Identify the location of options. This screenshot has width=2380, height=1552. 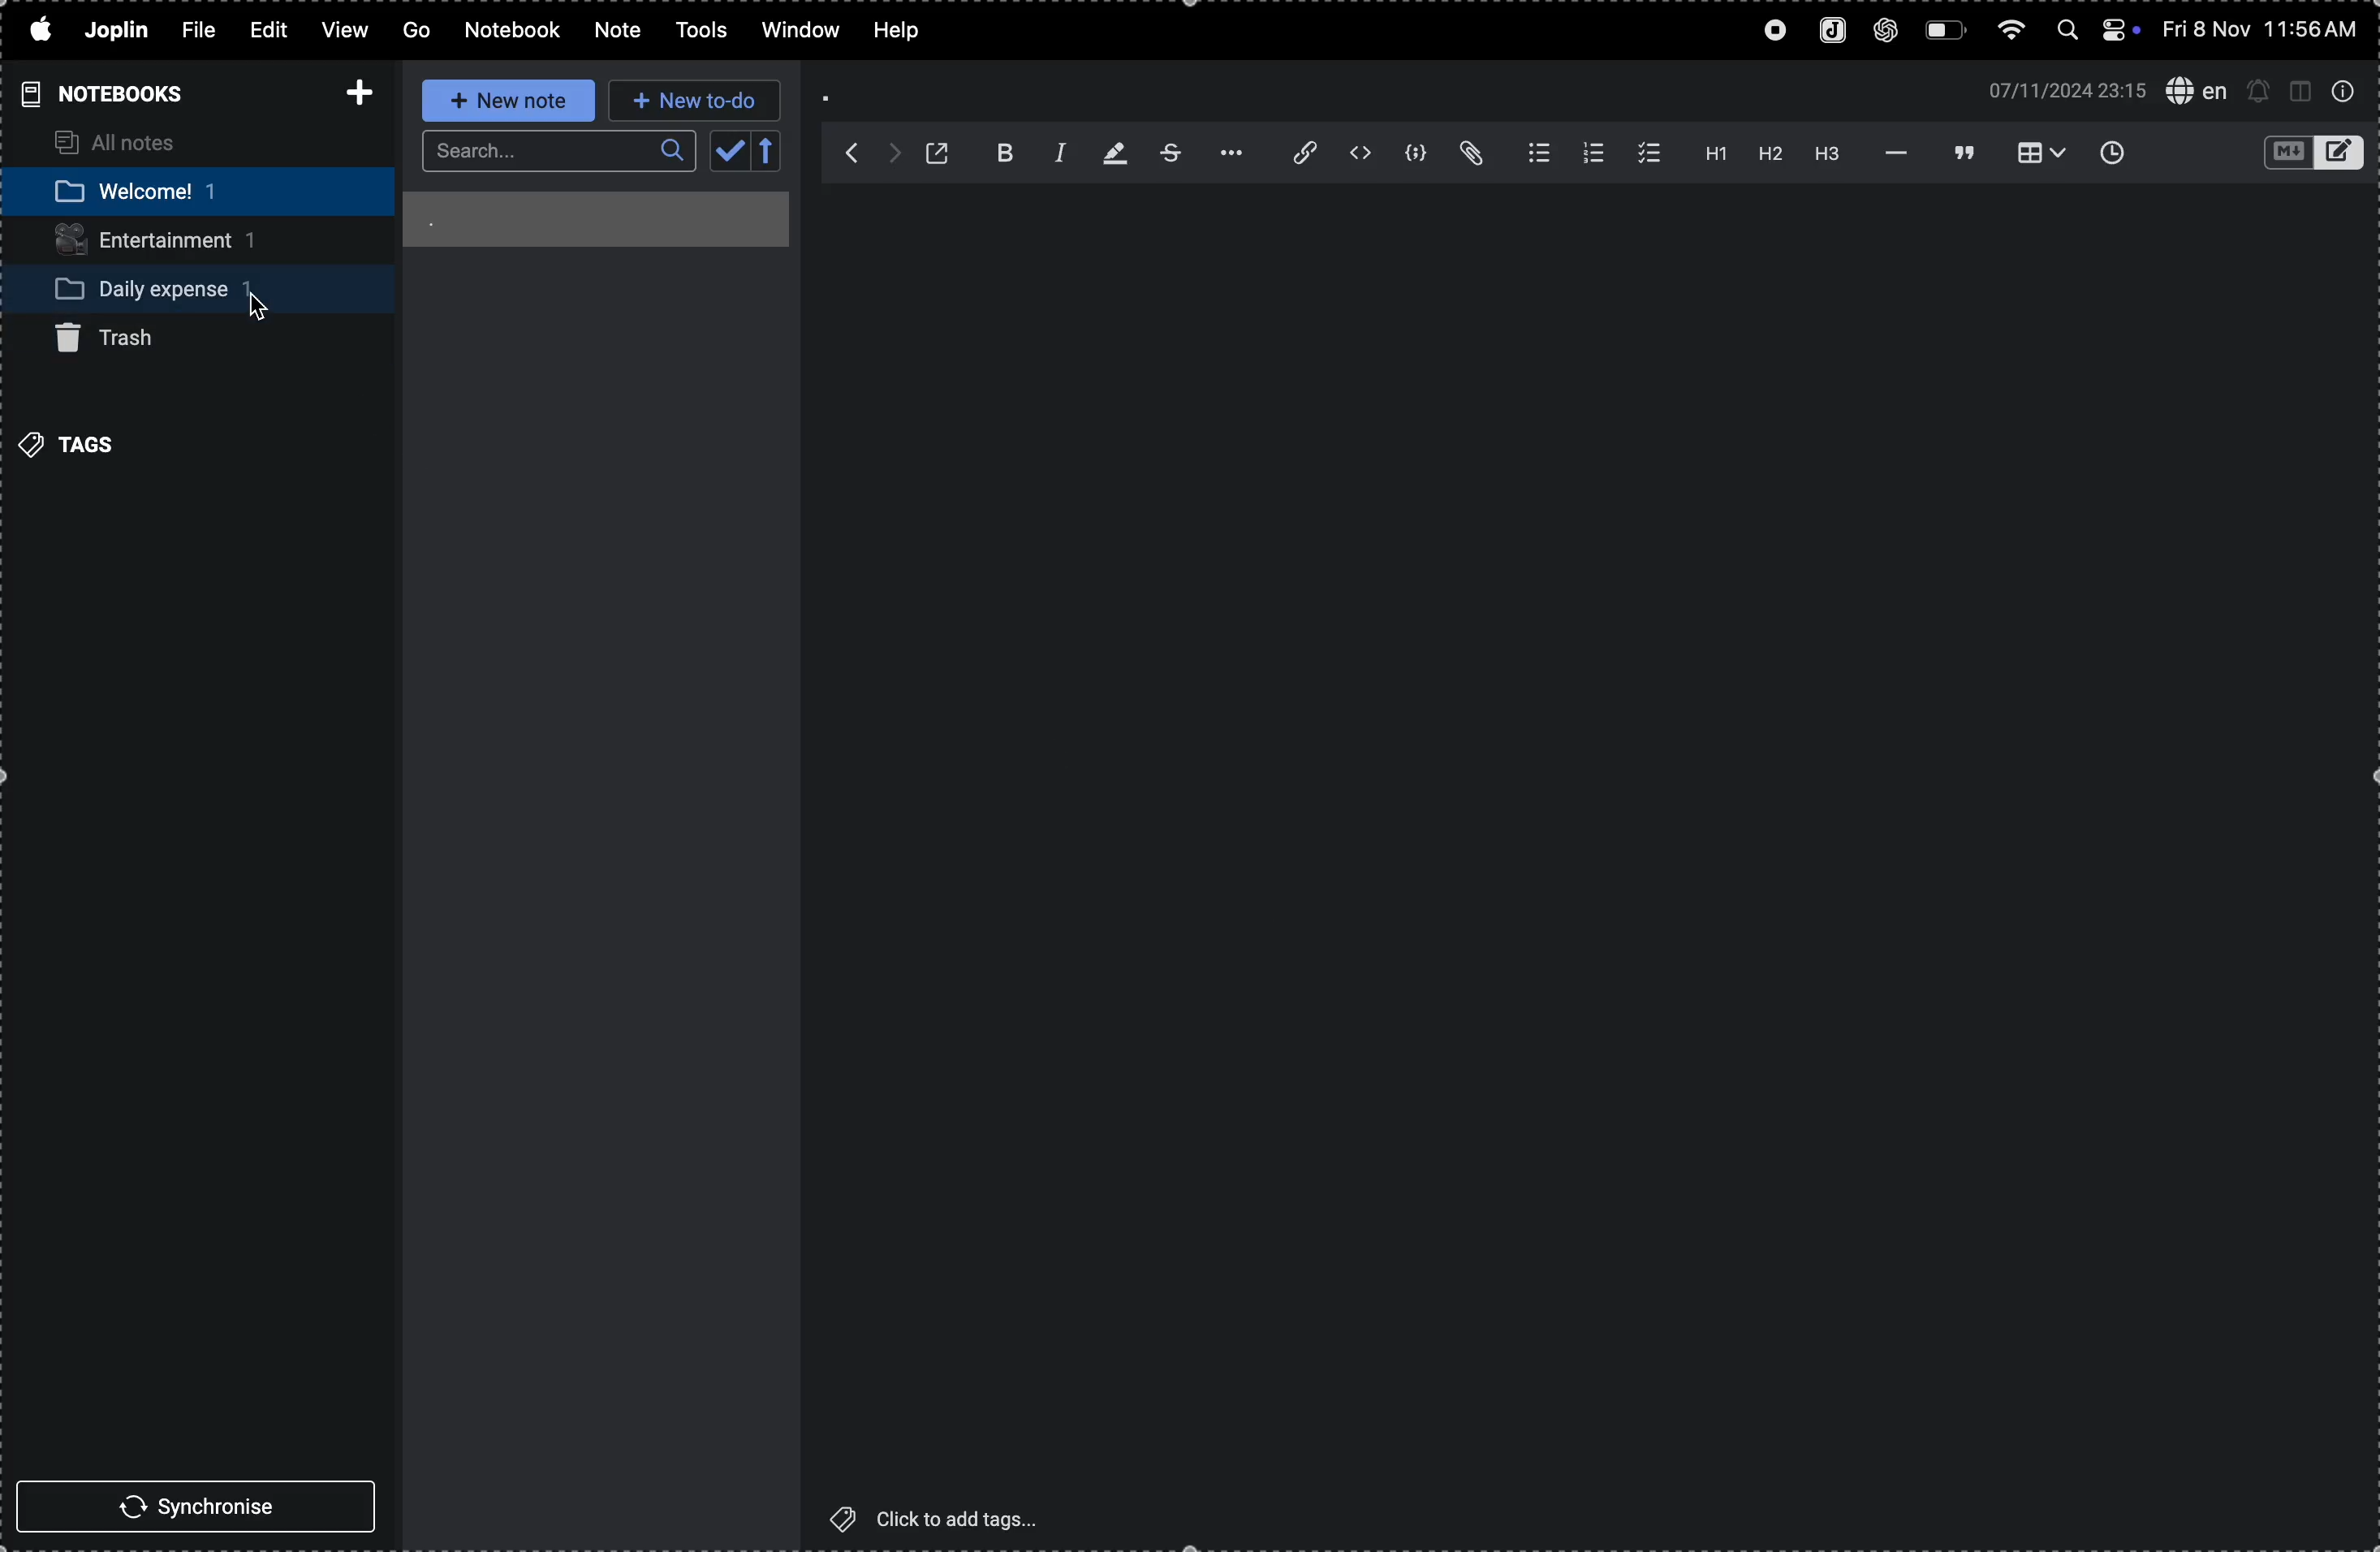
(1225, 153).